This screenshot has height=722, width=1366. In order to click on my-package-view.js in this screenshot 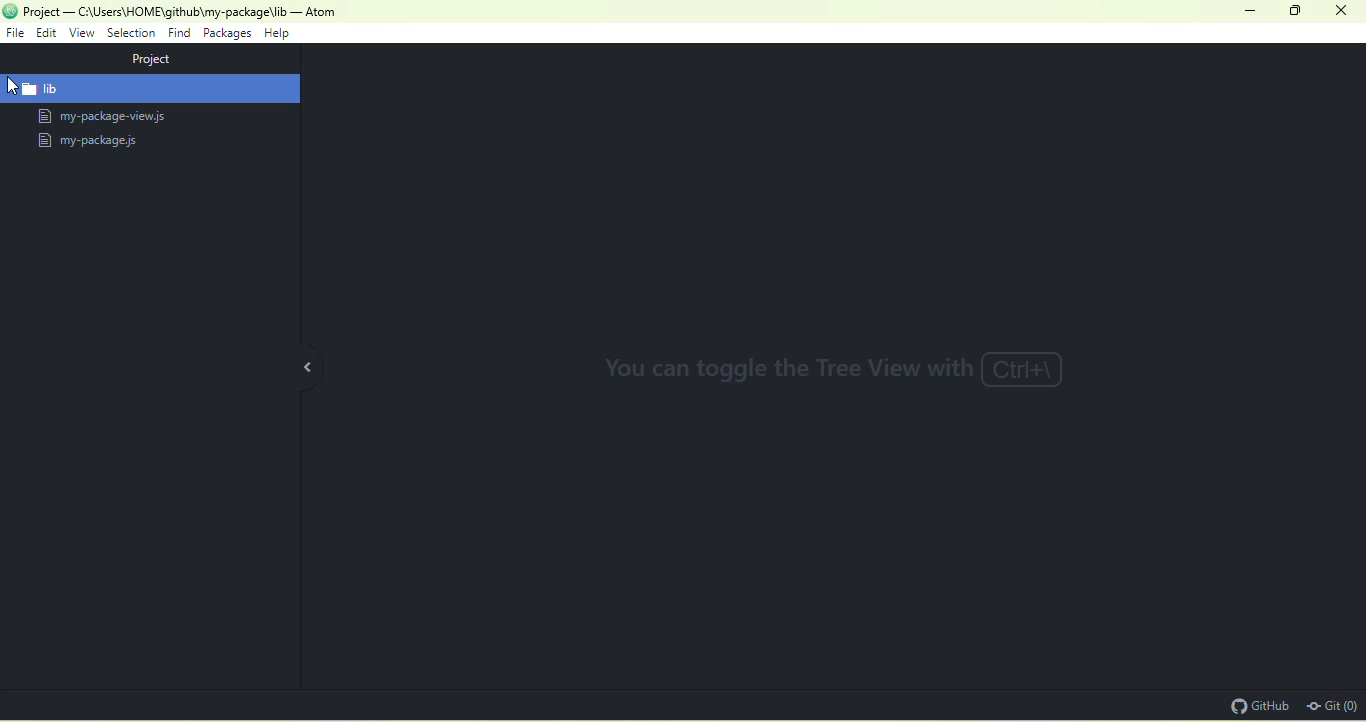, I will do `click(117, 117)`.